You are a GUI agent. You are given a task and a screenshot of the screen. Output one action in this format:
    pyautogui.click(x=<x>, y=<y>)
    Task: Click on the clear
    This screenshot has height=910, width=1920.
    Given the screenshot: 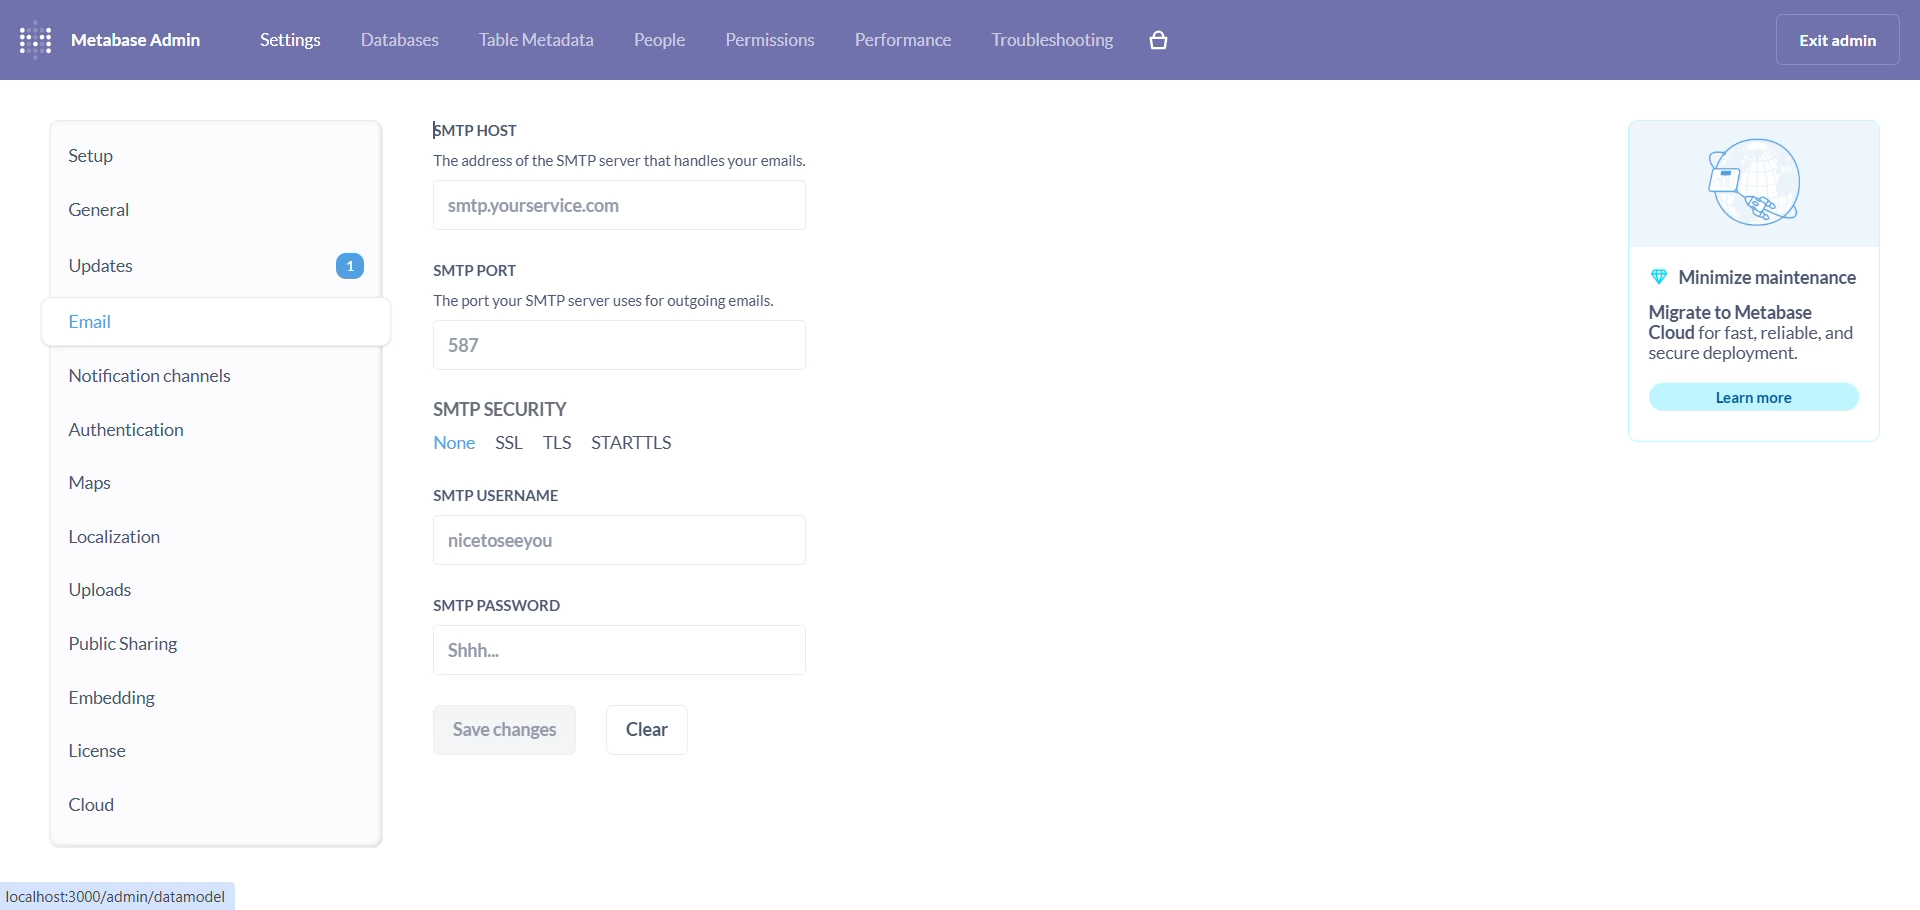 What is the action you would take?
    pyautogui.click(x=668, y=727)
    